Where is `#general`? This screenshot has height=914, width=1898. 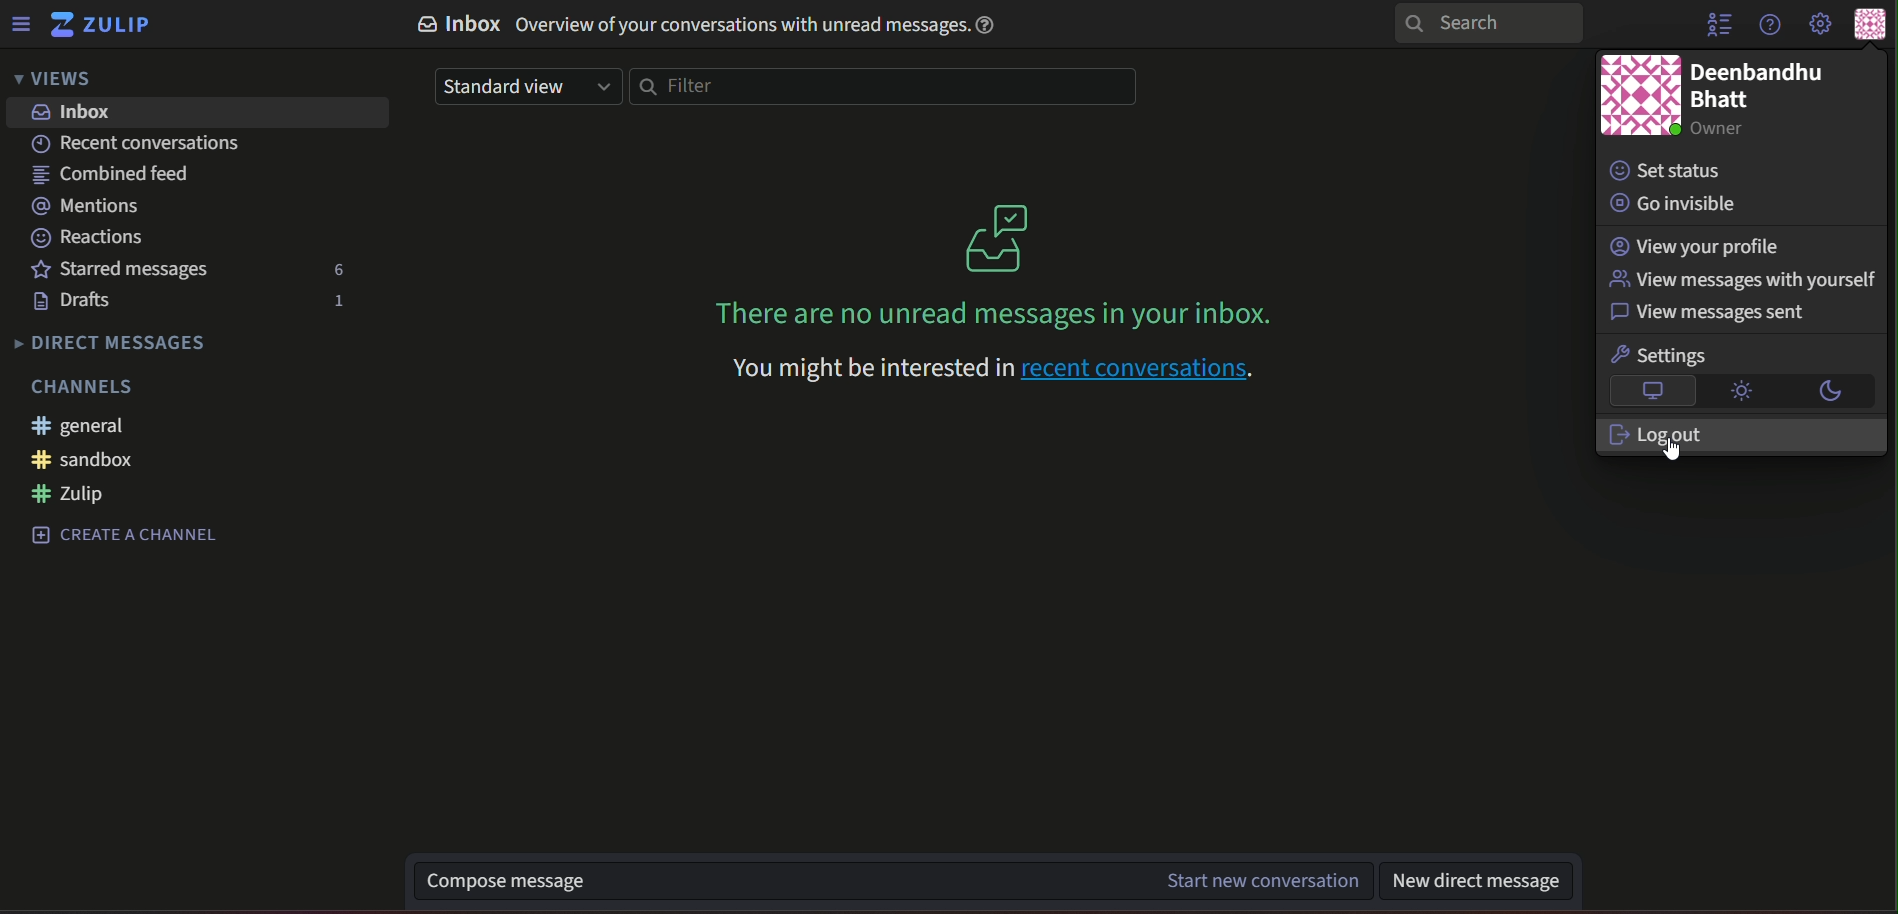
#general is located at coordinates (93, 427).